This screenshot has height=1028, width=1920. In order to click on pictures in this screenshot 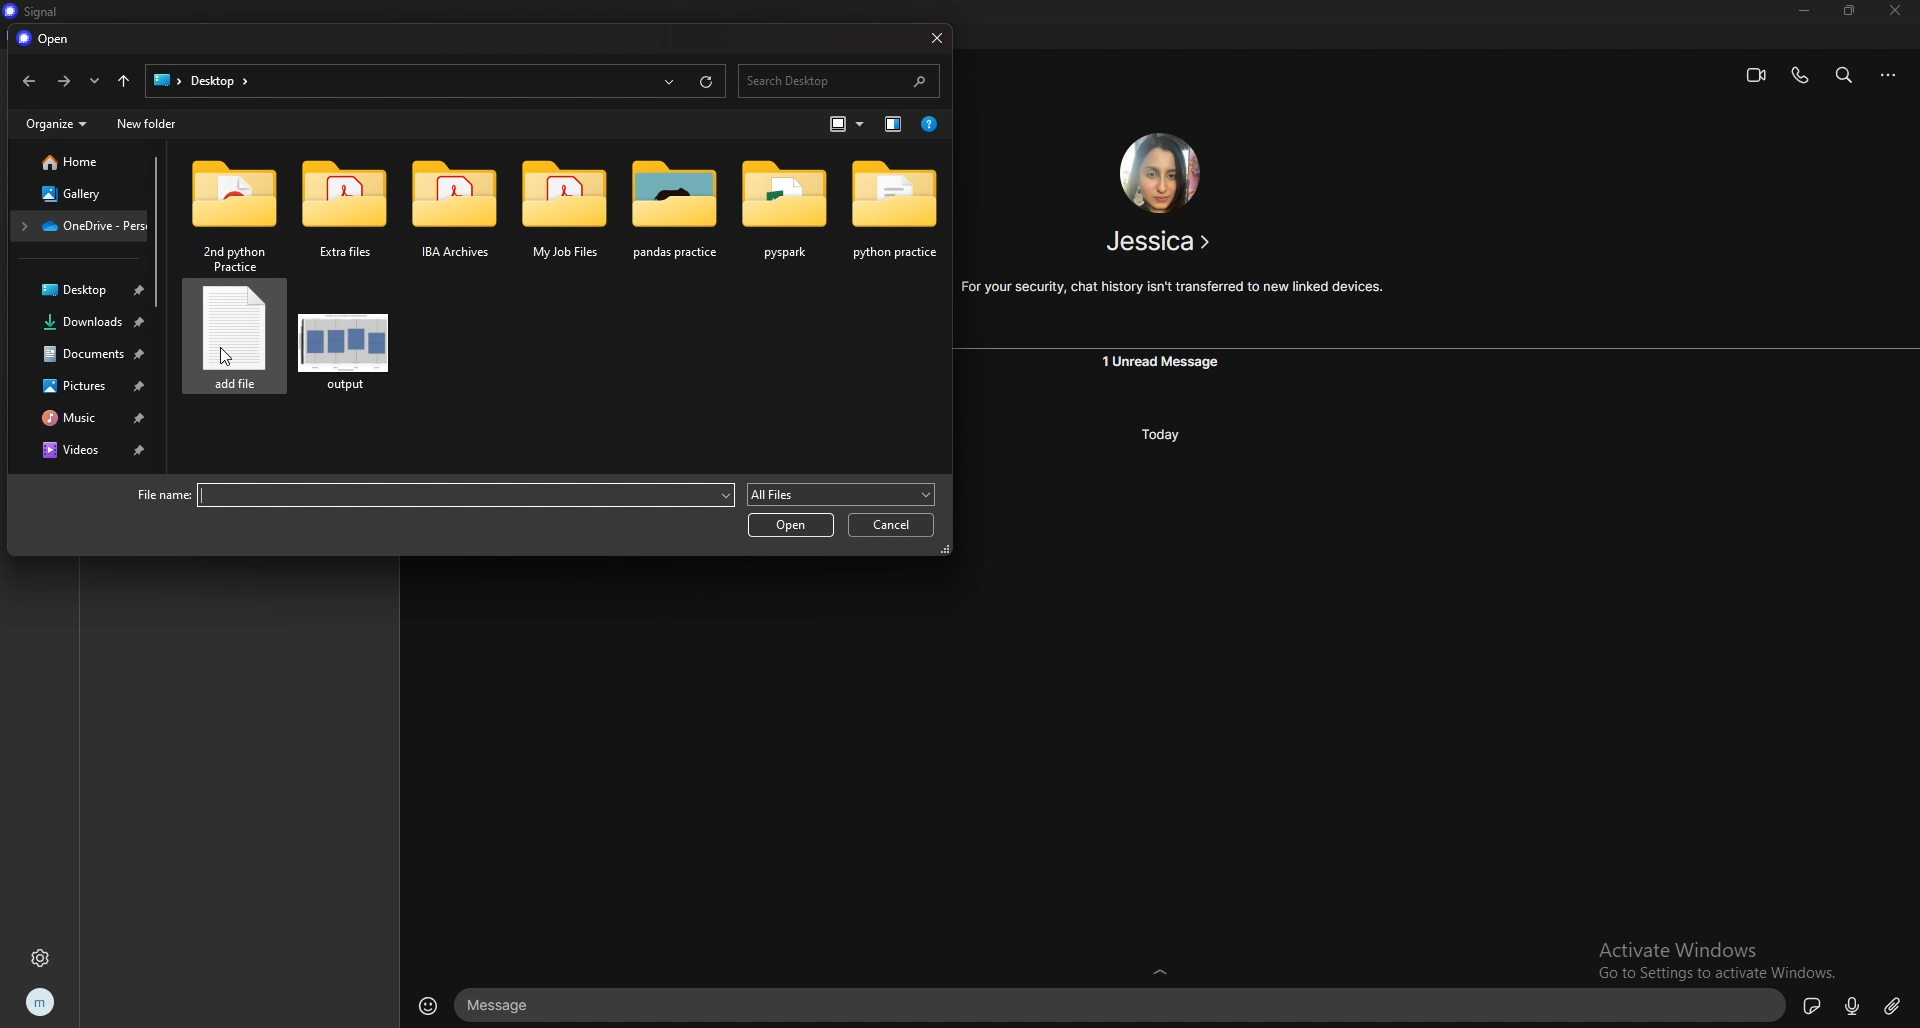, I will do `click(83, 385)`.